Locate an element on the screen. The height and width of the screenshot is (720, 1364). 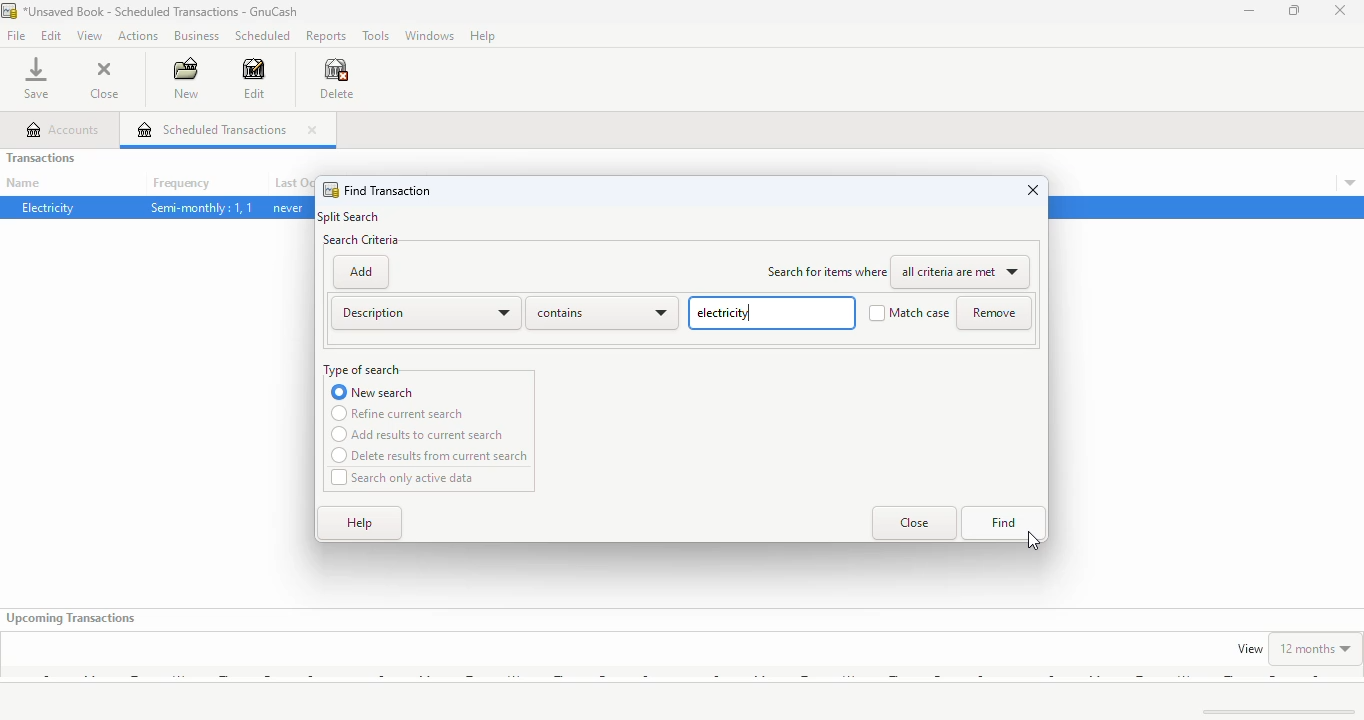
last occur is located at coordinates (292, 183).